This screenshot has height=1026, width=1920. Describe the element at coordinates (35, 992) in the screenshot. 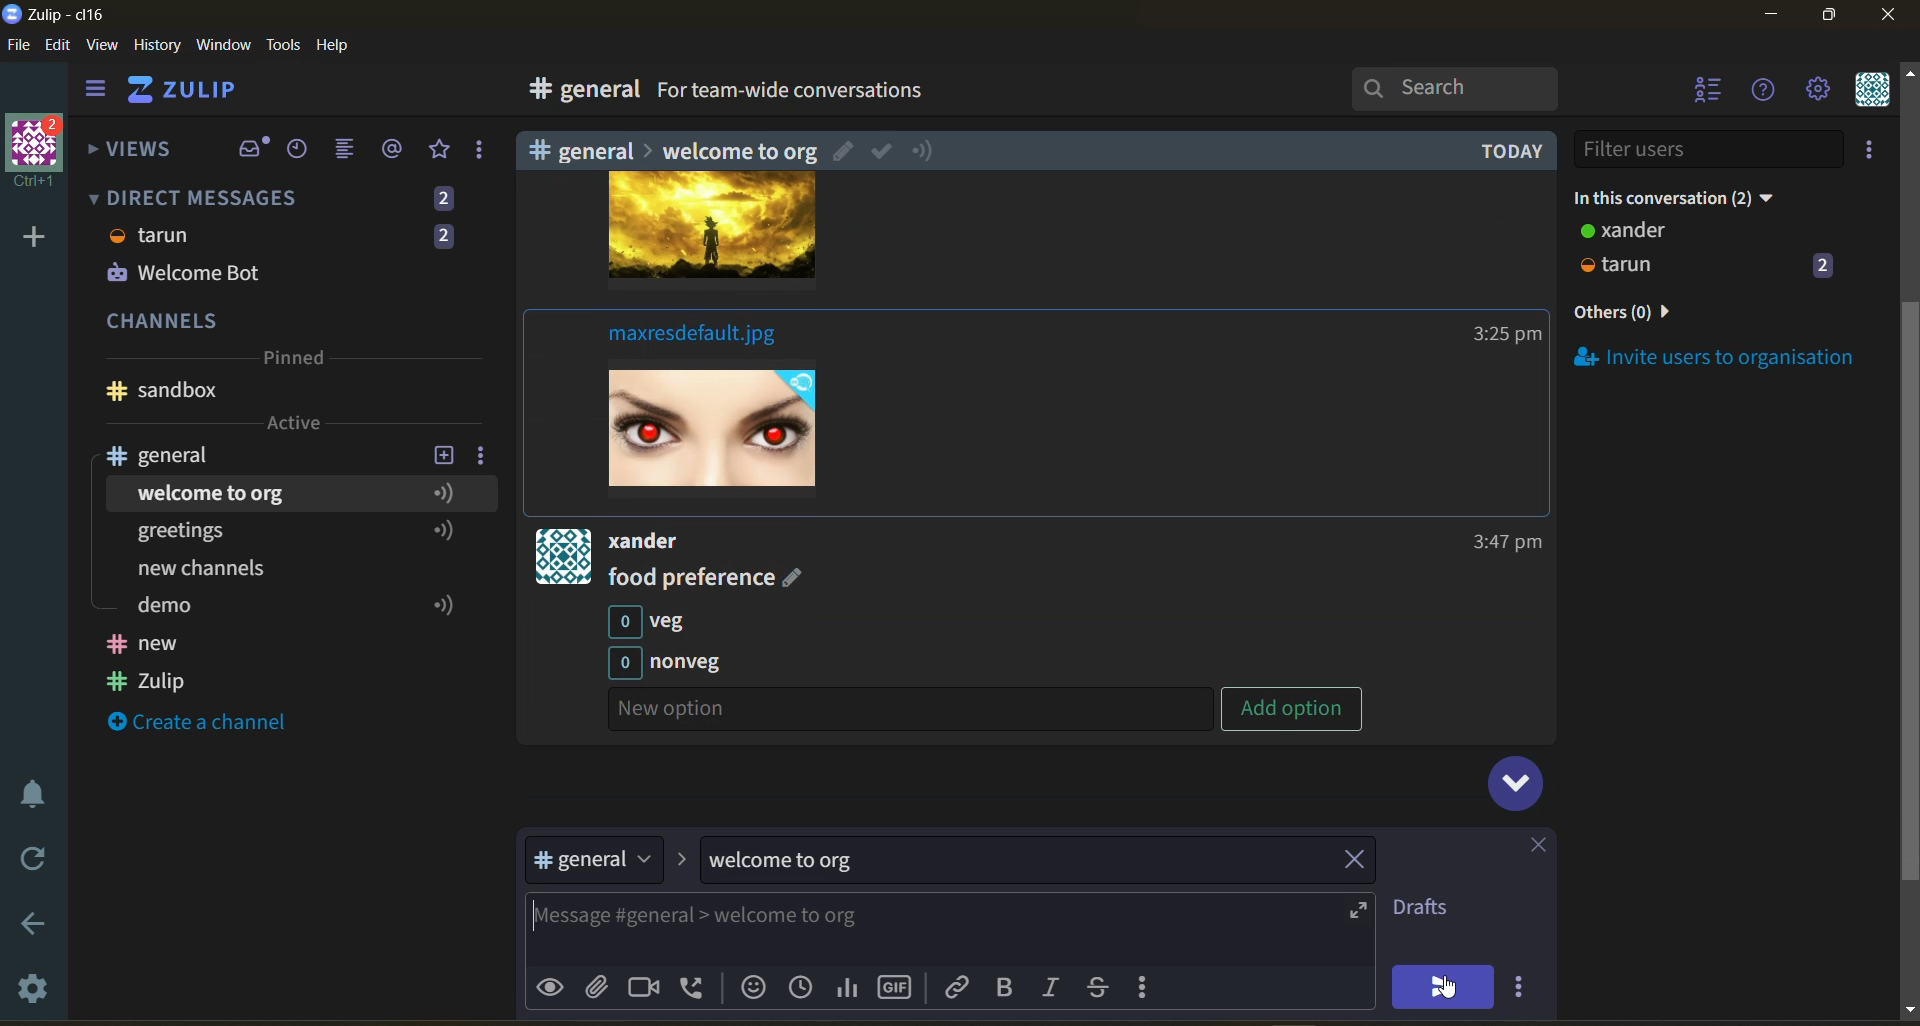

I see `settings` at that location.